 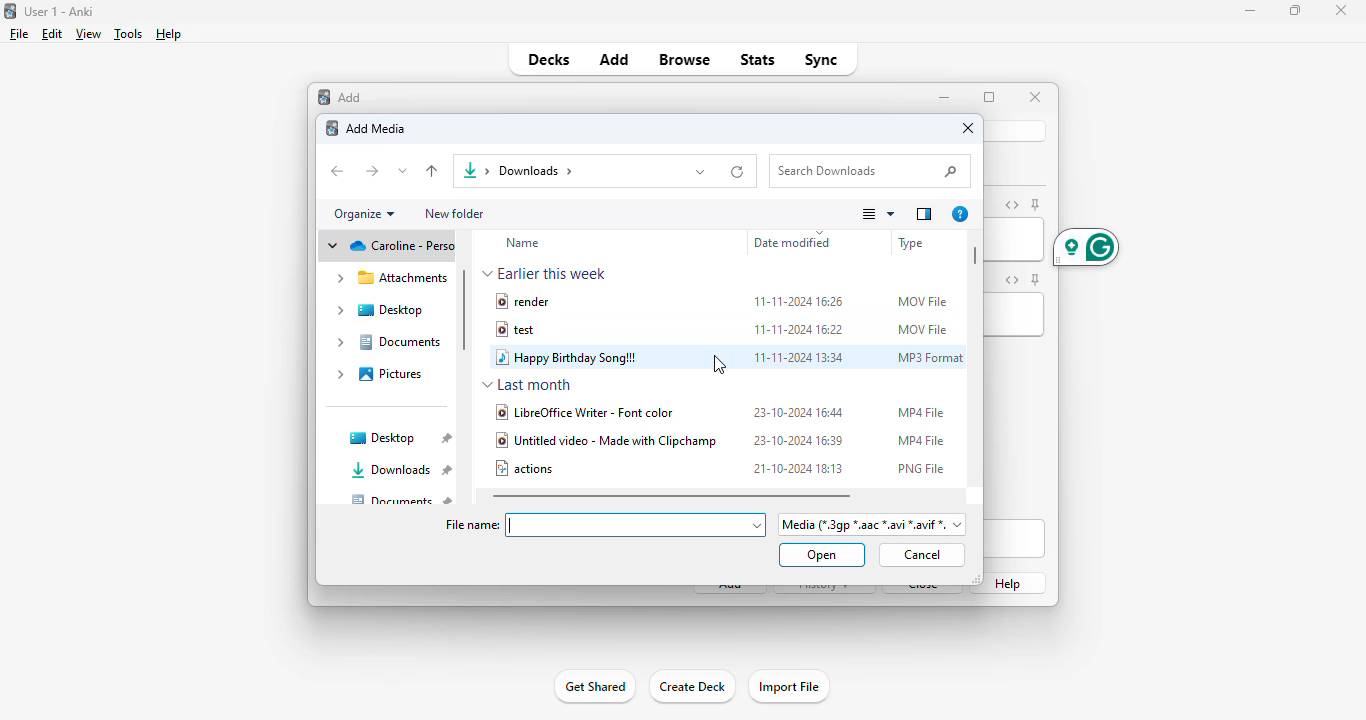 What do you see at coordinates (691, 687) in the screenshot?
I see `create deck` at bounding box center [691, 687].